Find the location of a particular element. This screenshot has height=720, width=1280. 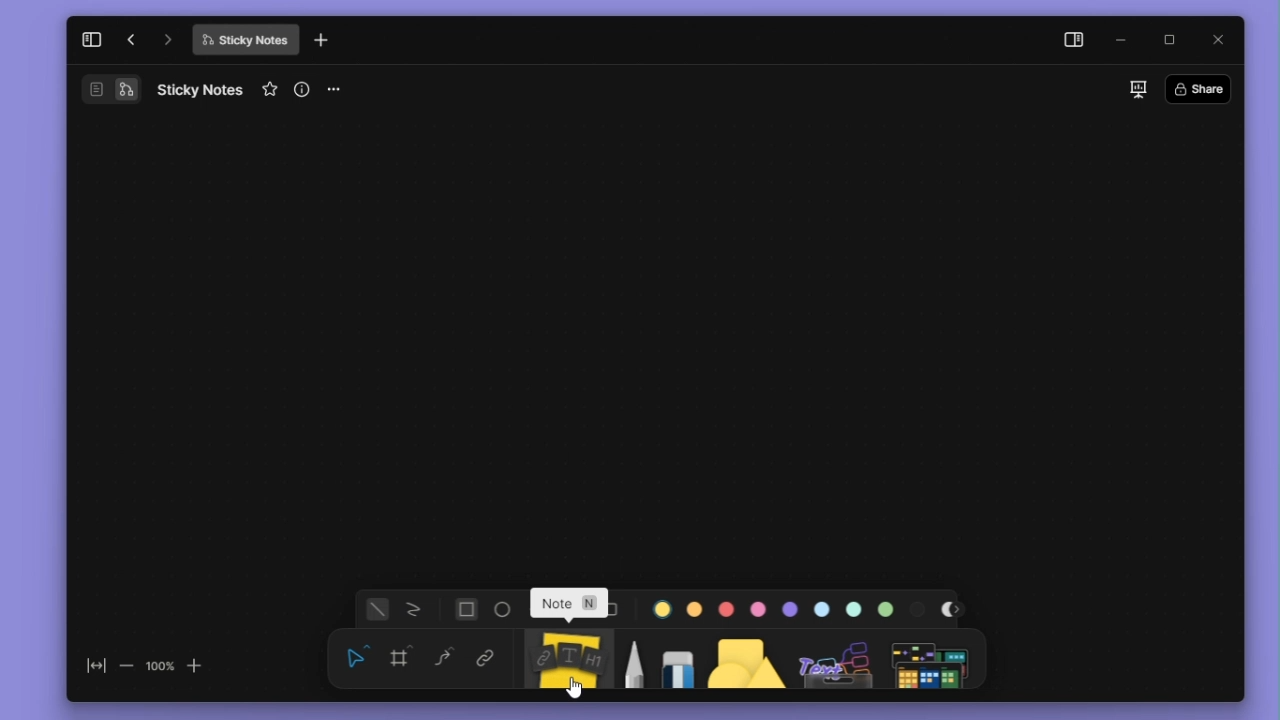

Flowchart is located at coordinates (129, 90).